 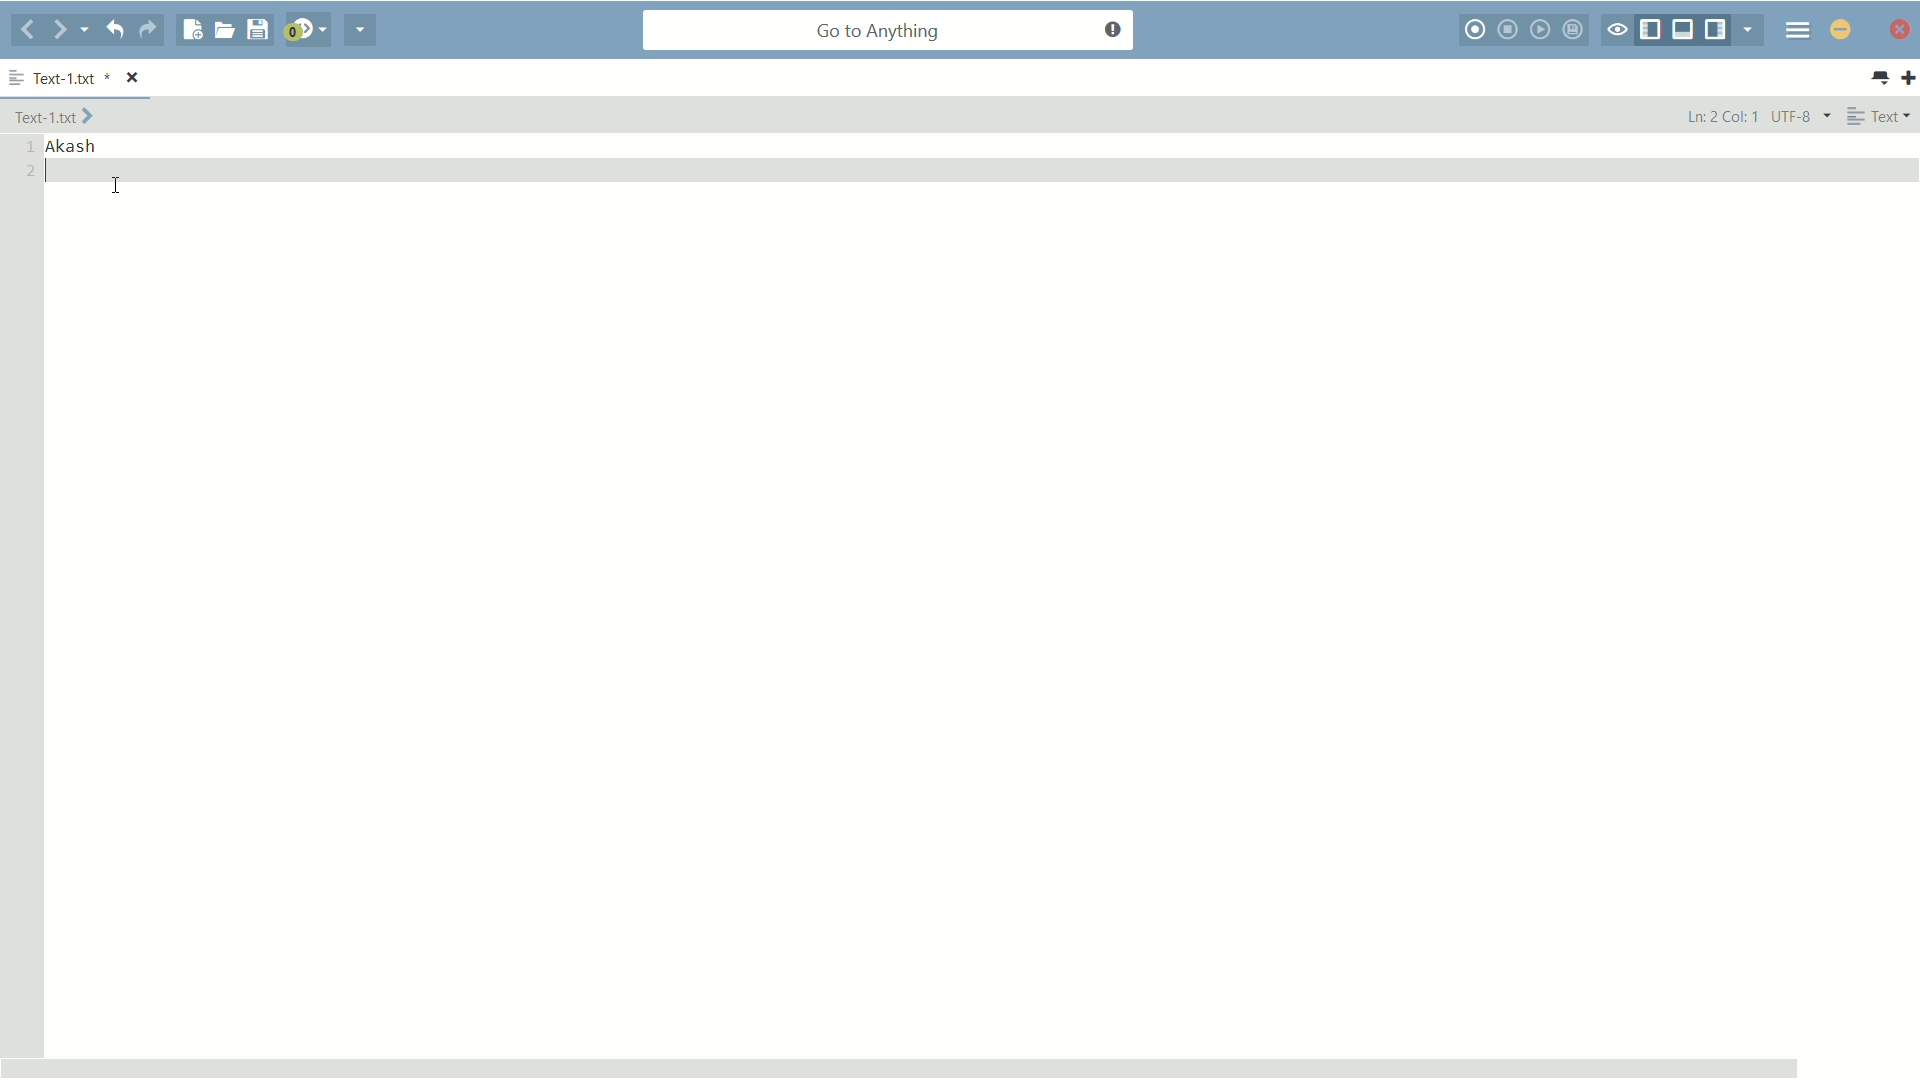 I want to click on save macro to toolbox, so click(x=1575, y=30).